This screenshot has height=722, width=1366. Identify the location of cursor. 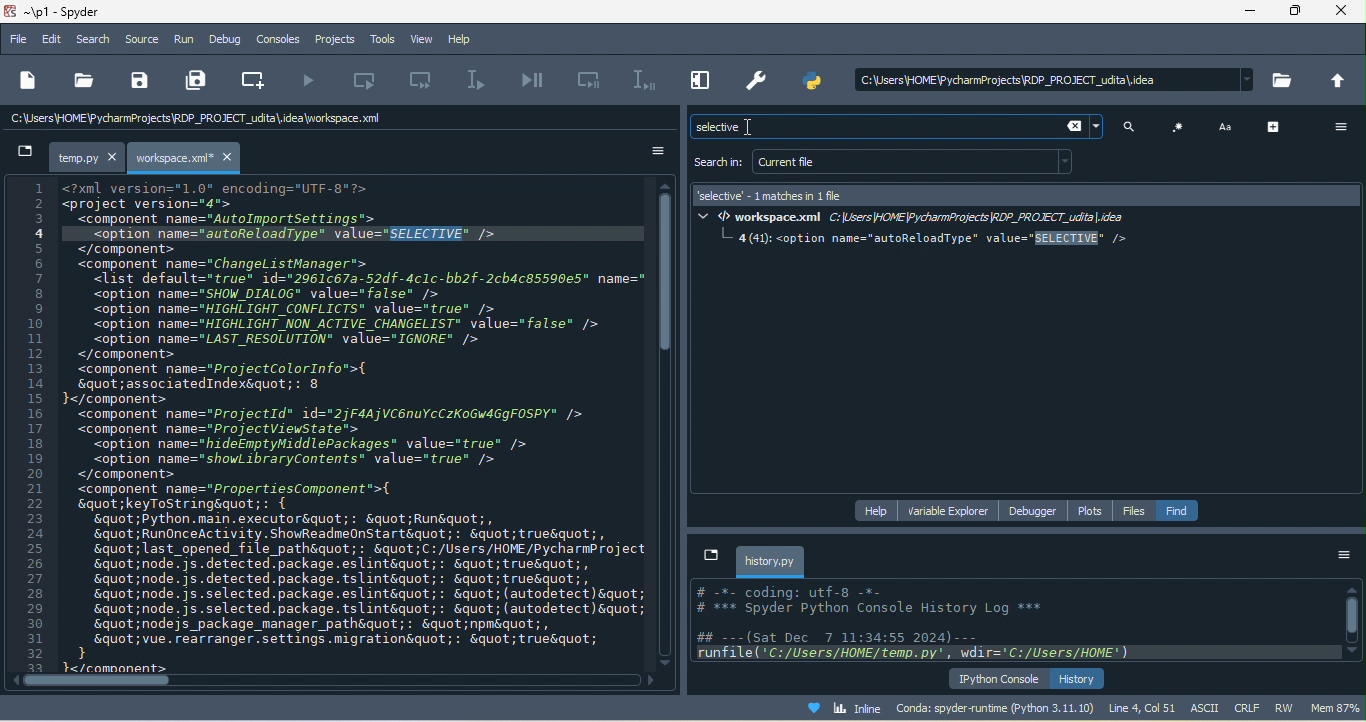
(753, 131).